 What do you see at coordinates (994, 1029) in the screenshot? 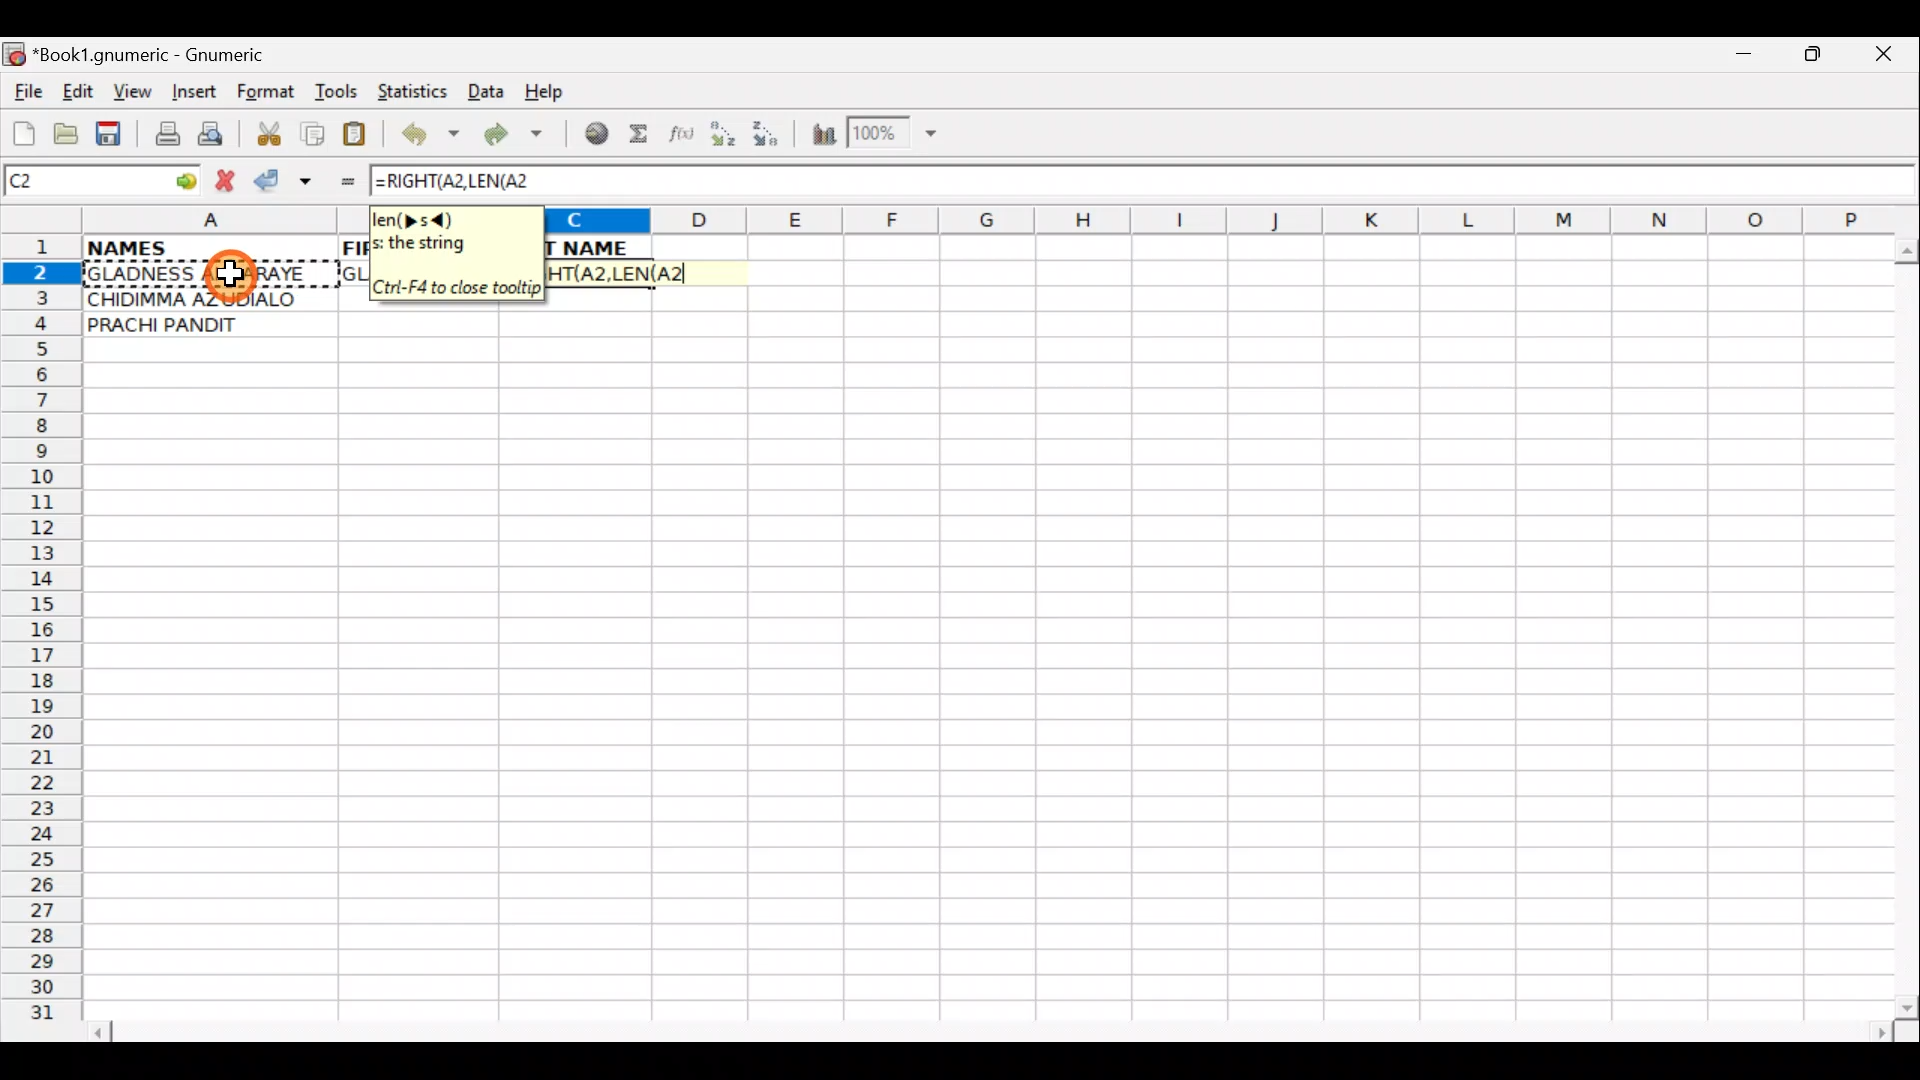
I see `Scroll bar` at bounding box center [994, 1029].